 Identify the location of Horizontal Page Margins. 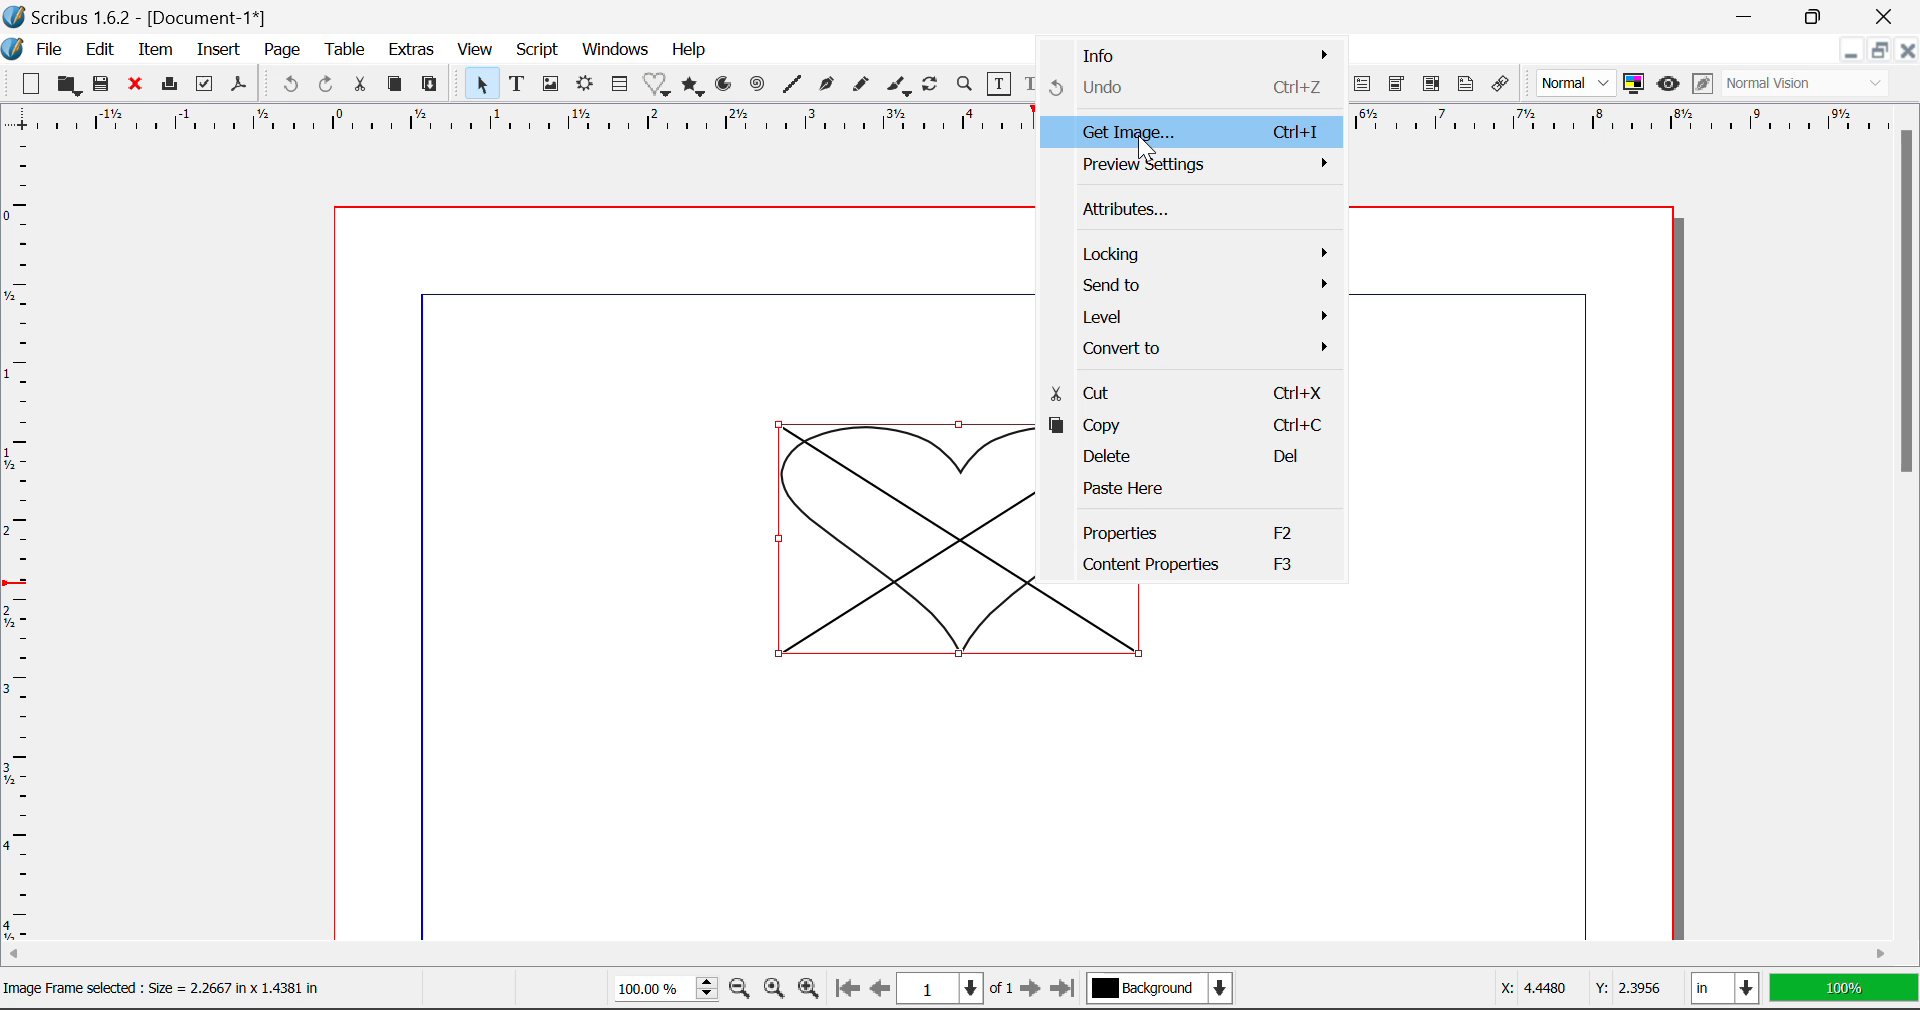
(18, 543).